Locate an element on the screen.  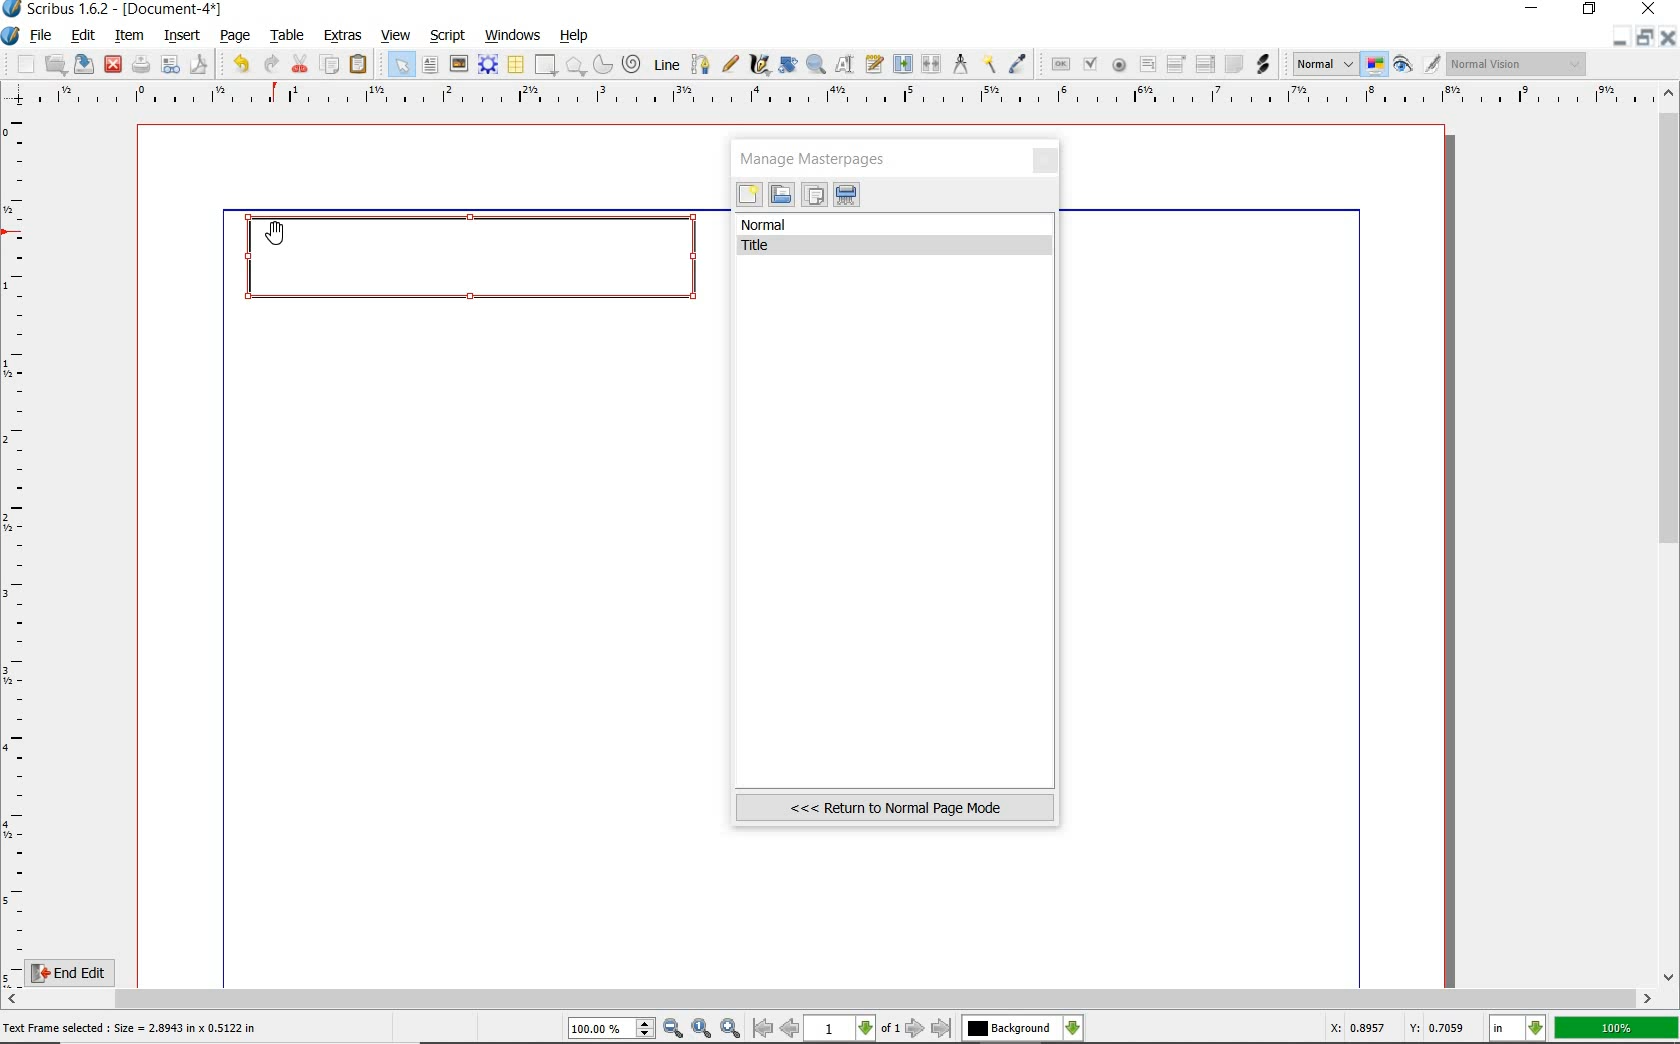
file is located at coordinates (42, 36).